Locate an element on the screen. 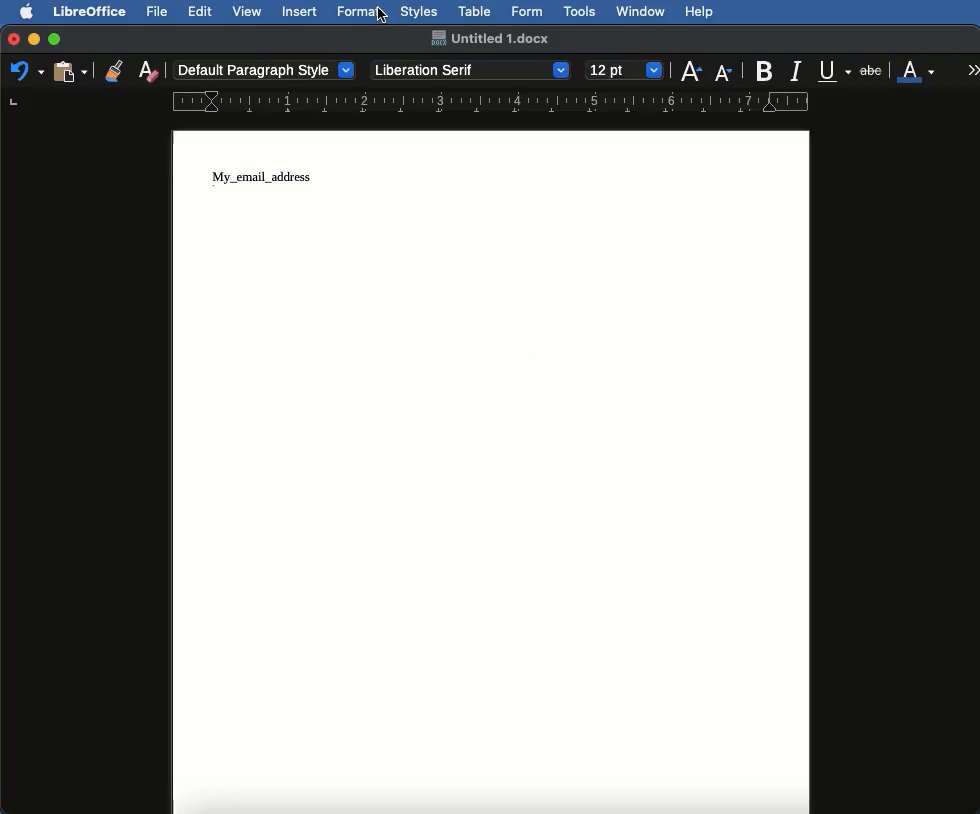 The width and height of the screenshot is (980, 814). Size increase is located at coordinates (690, 69).